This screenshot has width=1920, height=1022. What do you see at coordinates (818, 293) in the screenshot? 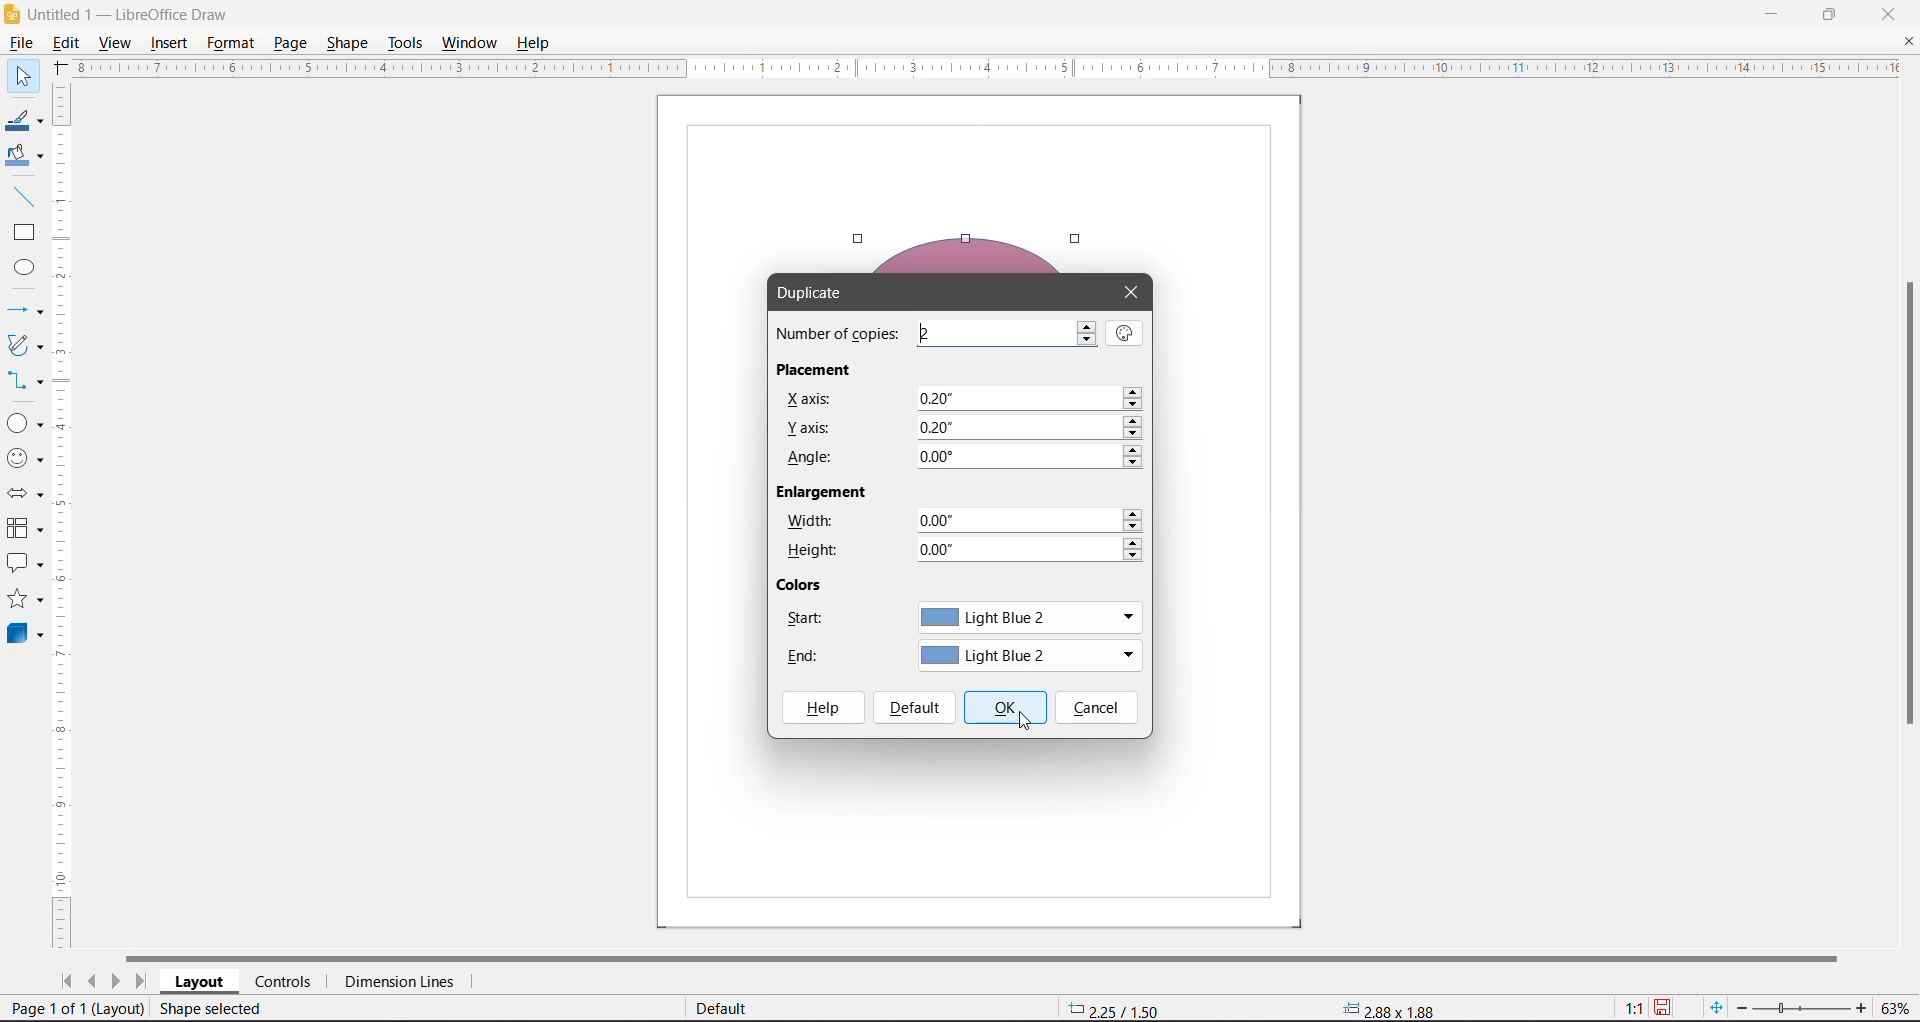
I see `Duplicate` at bounding box center [818, 293].